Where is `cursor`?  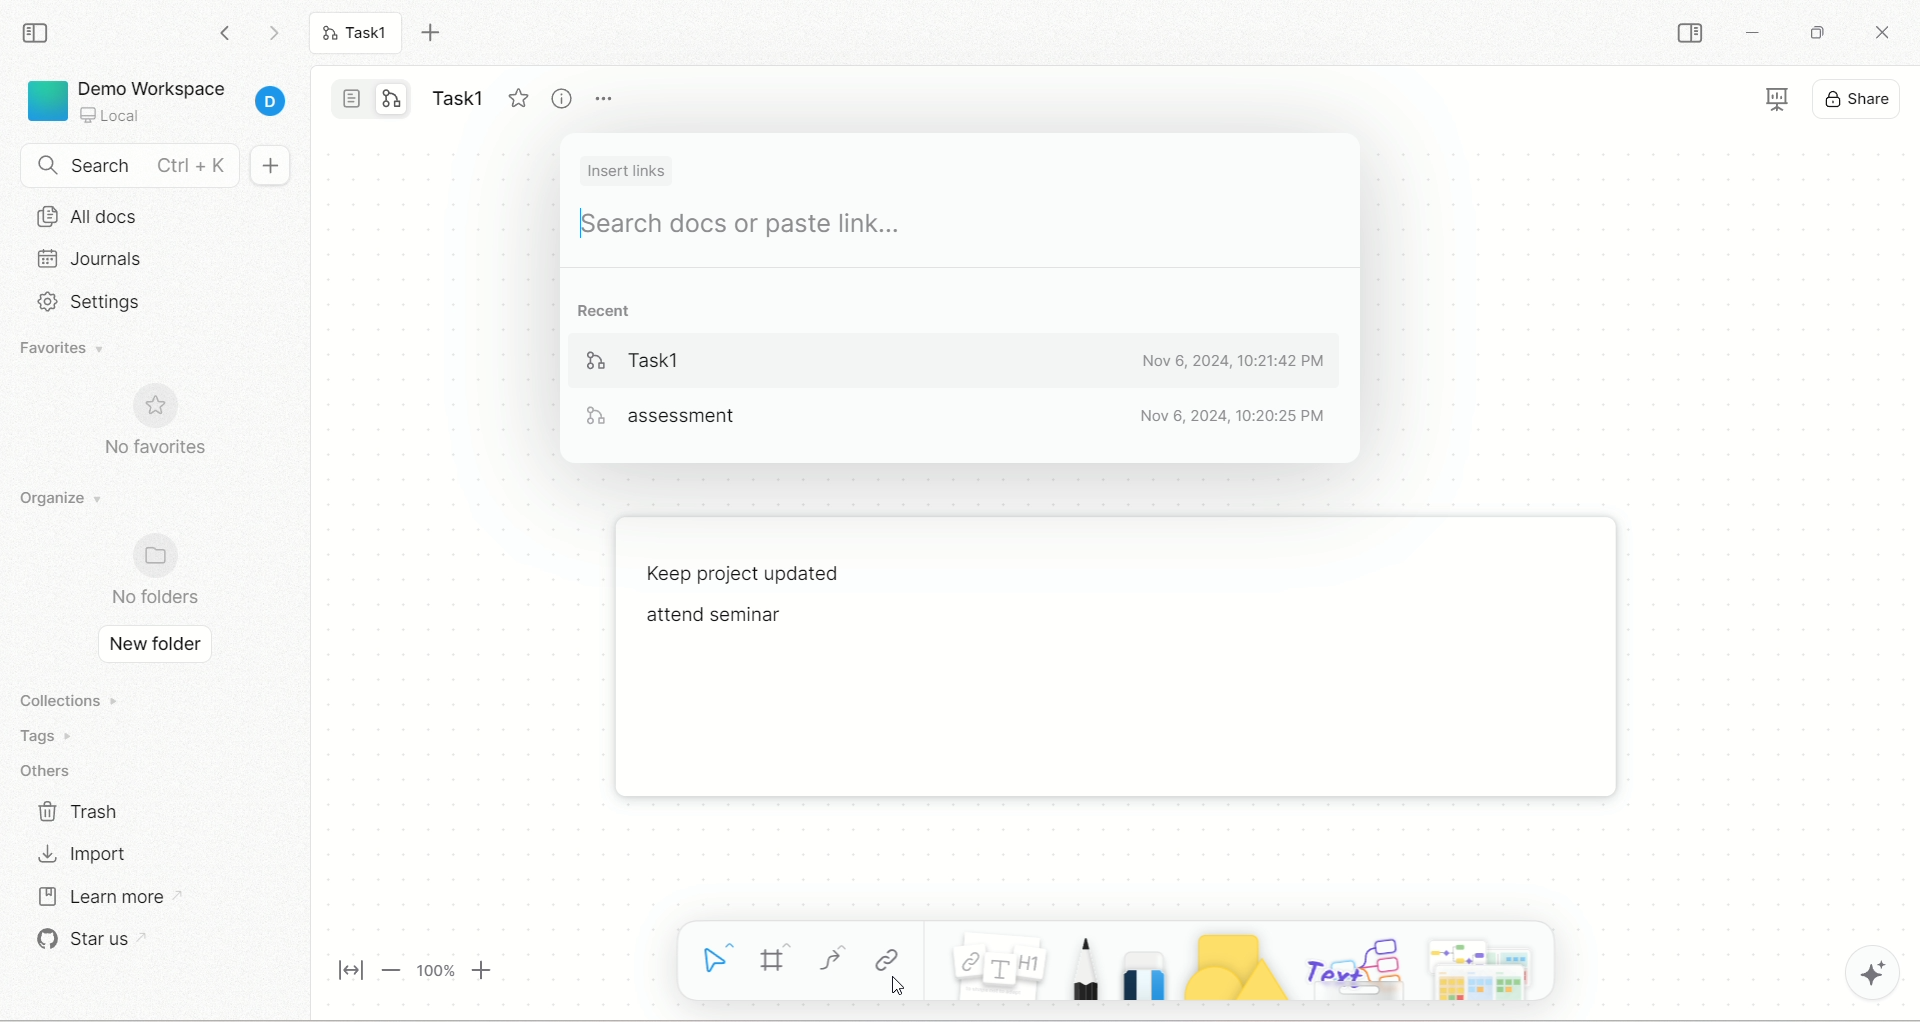 cursor is located at coordinates (897, 989).